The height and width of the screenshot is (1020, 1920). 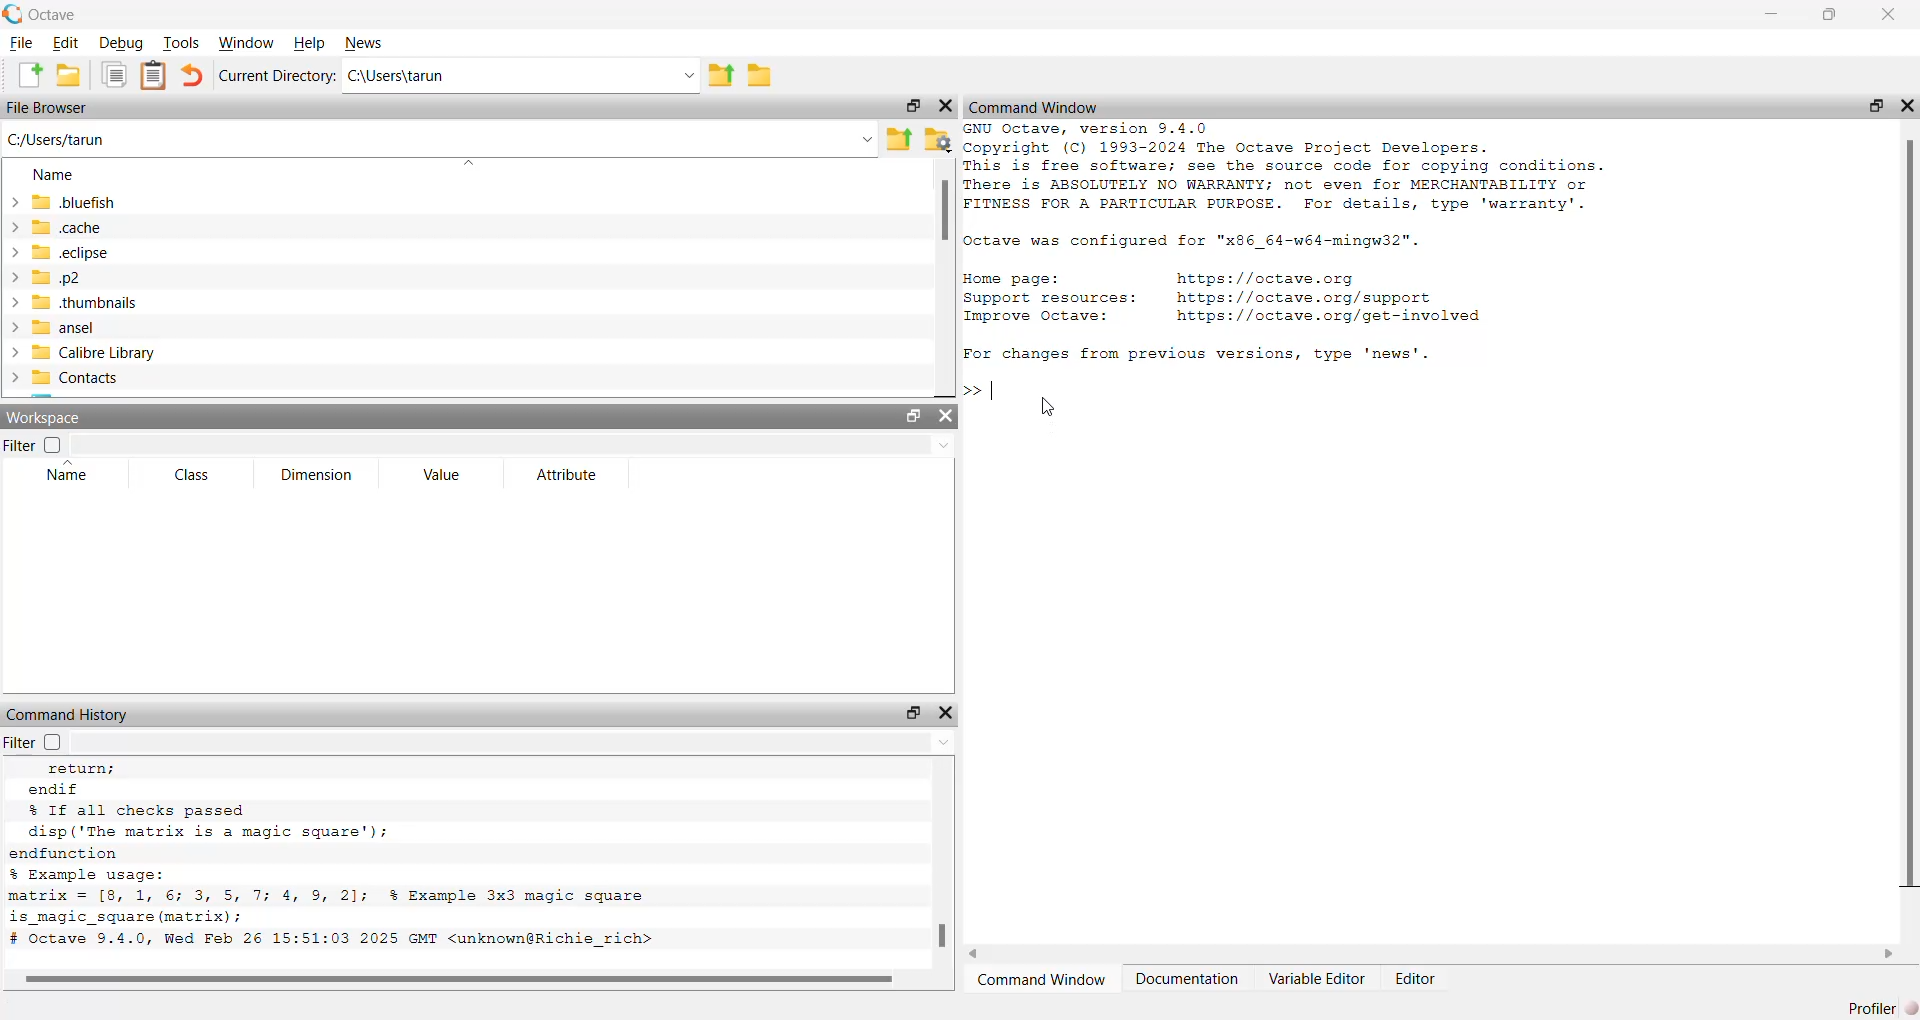 What do you see at coordinates (1417, 978) in the screenshot?
I see `Editor` at bounding box center [1417, 978].